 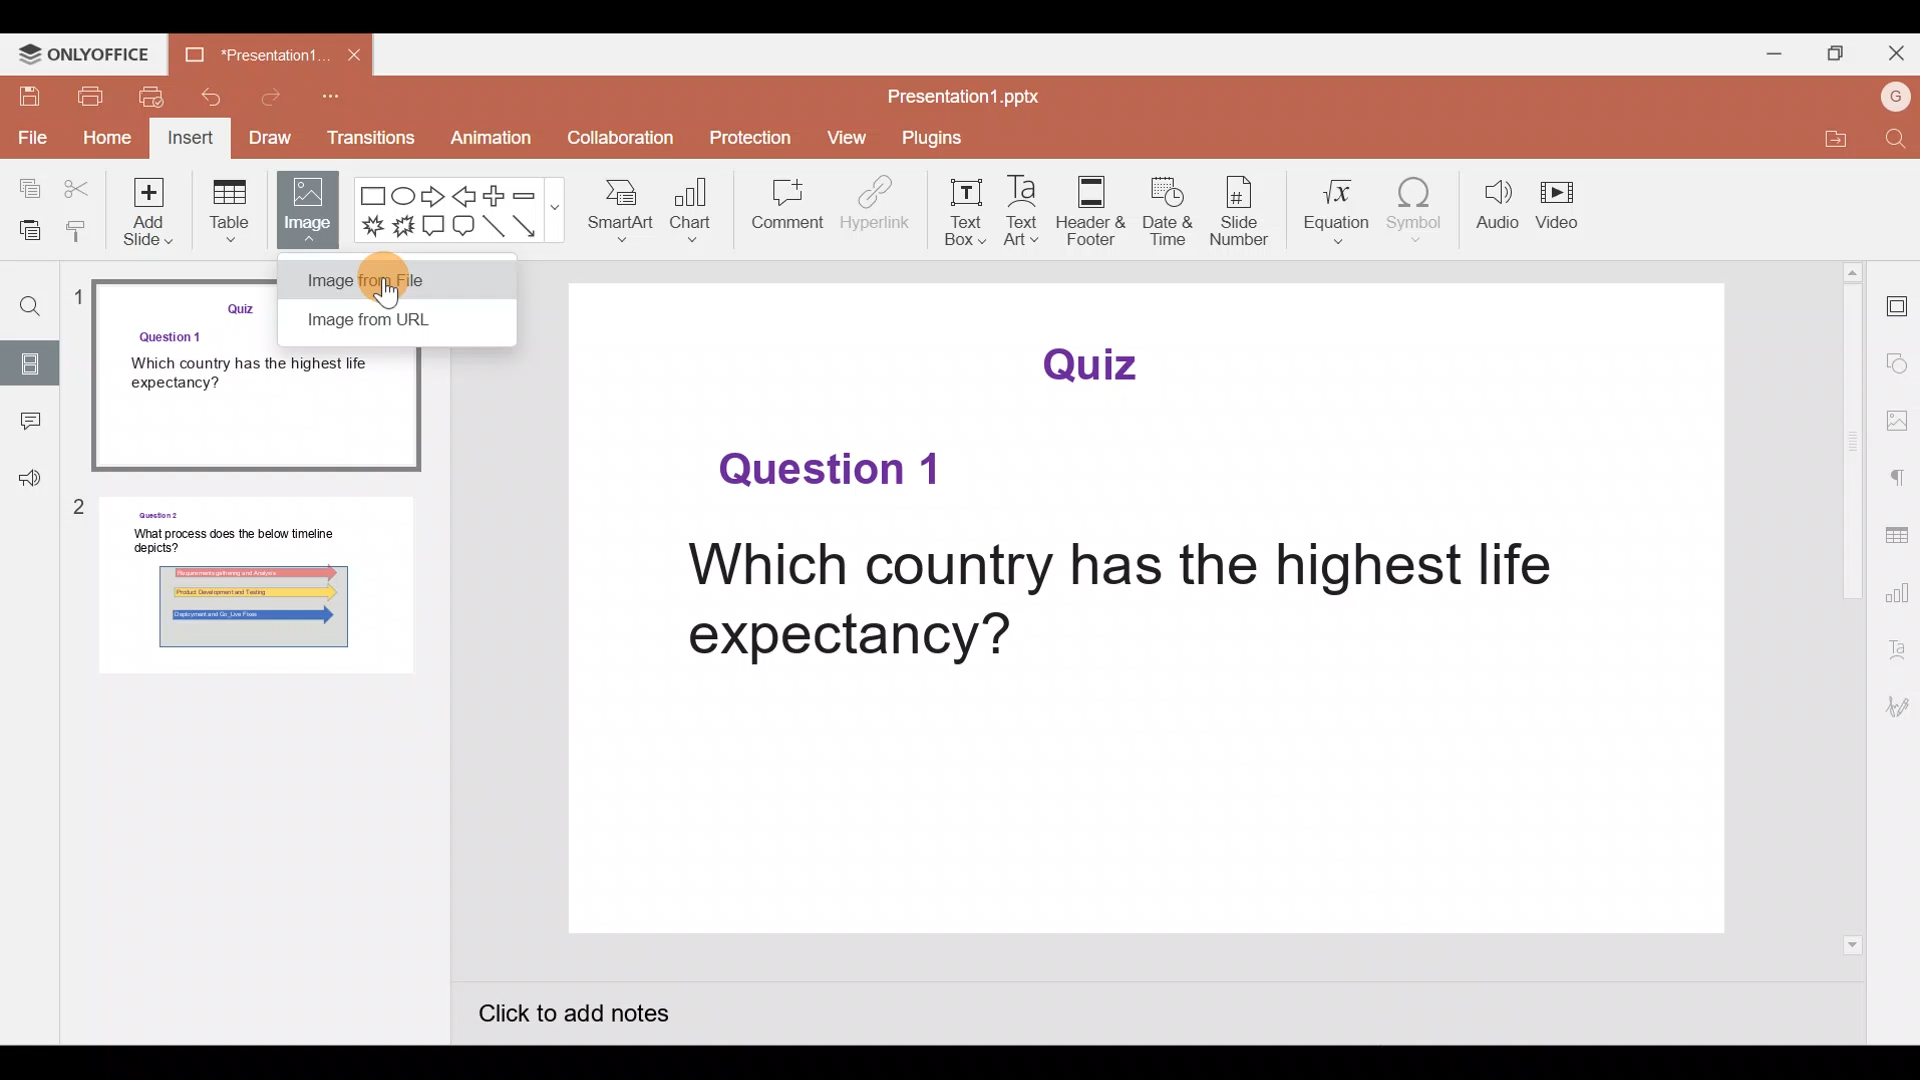 What do you see at coordinates (1115, 603) in the screenshot?
I see `Which country has the highest life expectancy?` at bounding box center [1115, 603].